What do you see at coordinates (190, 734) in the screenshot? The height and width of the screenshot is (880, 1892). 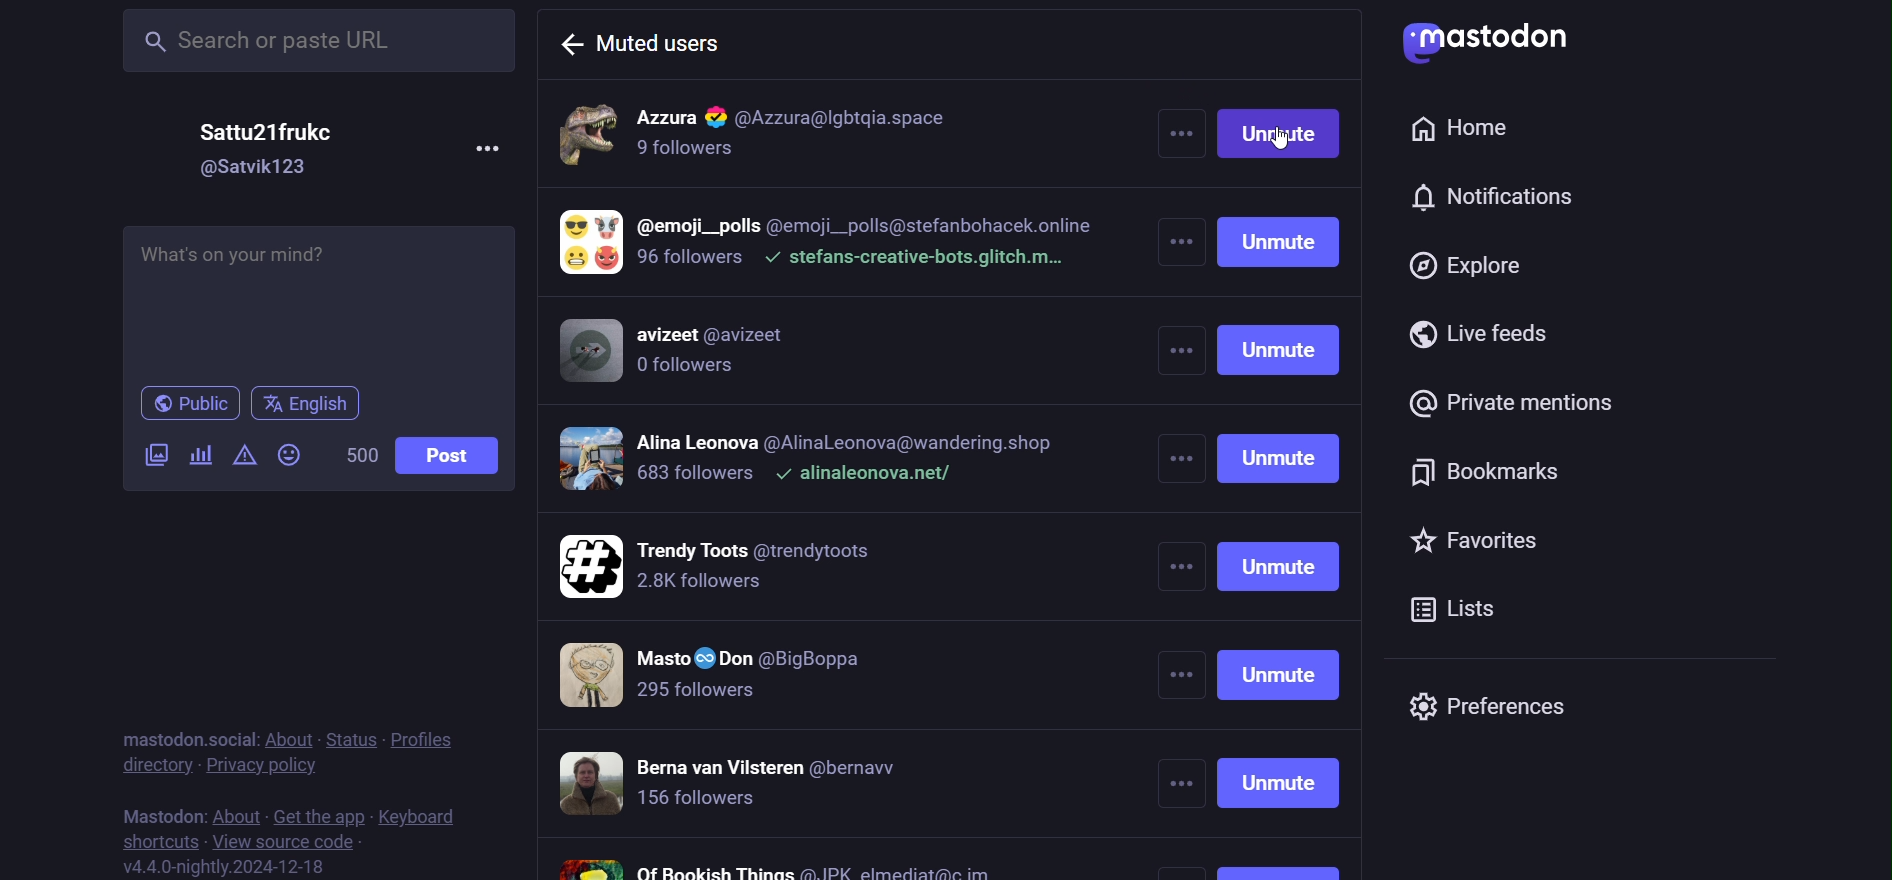 I see `mastodon social` at bounding box center [190, 734].